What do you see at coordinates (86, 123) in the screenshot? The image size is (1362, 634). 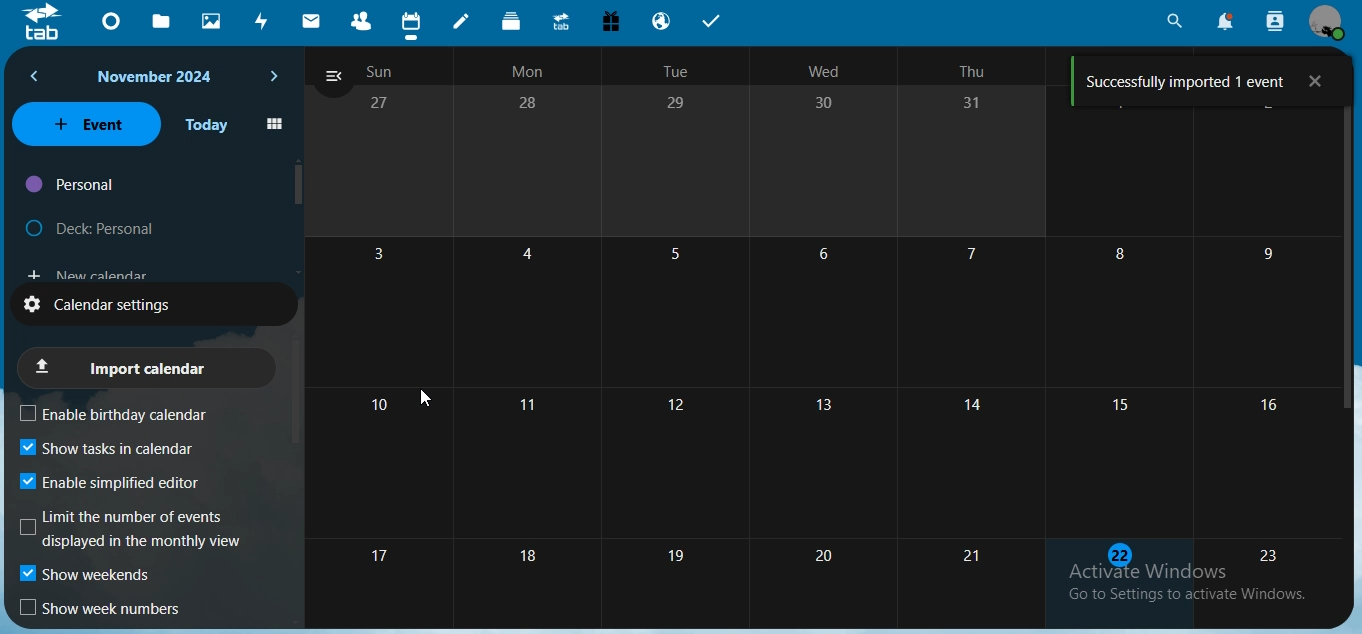 I see `event` at bounding box center [86, 123].